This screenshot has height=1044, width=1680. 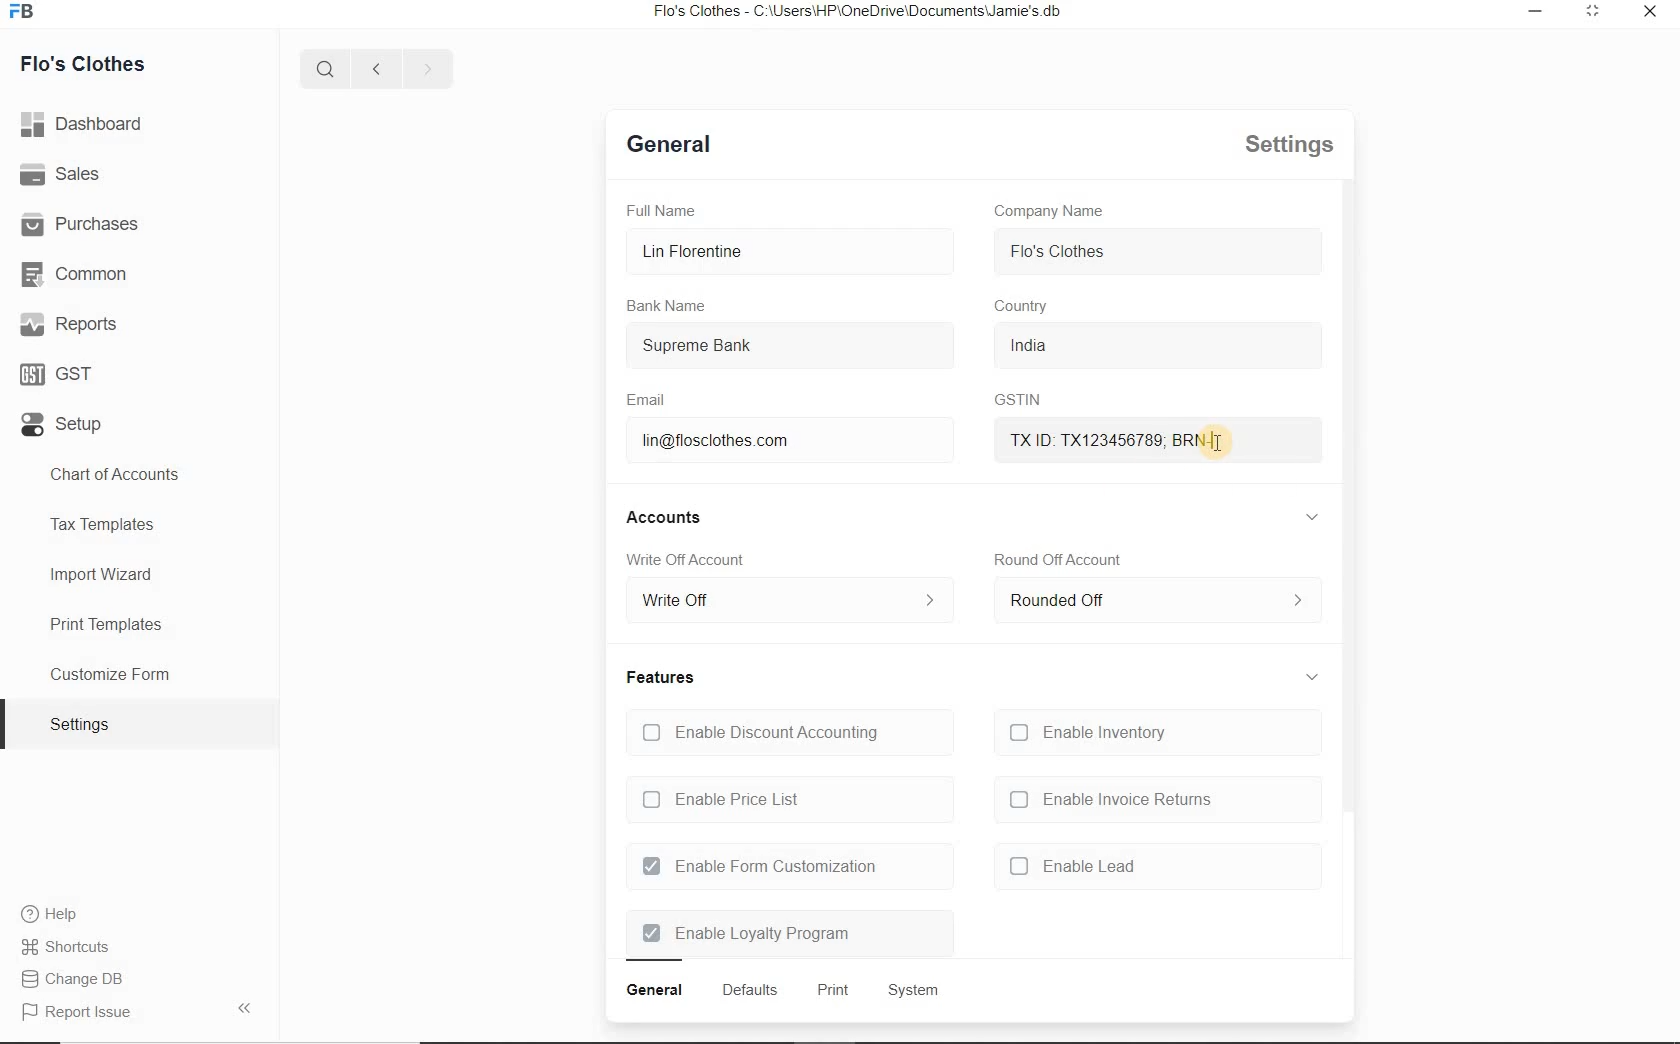 I want to click on rounded off, so click(x=1152, y=605).